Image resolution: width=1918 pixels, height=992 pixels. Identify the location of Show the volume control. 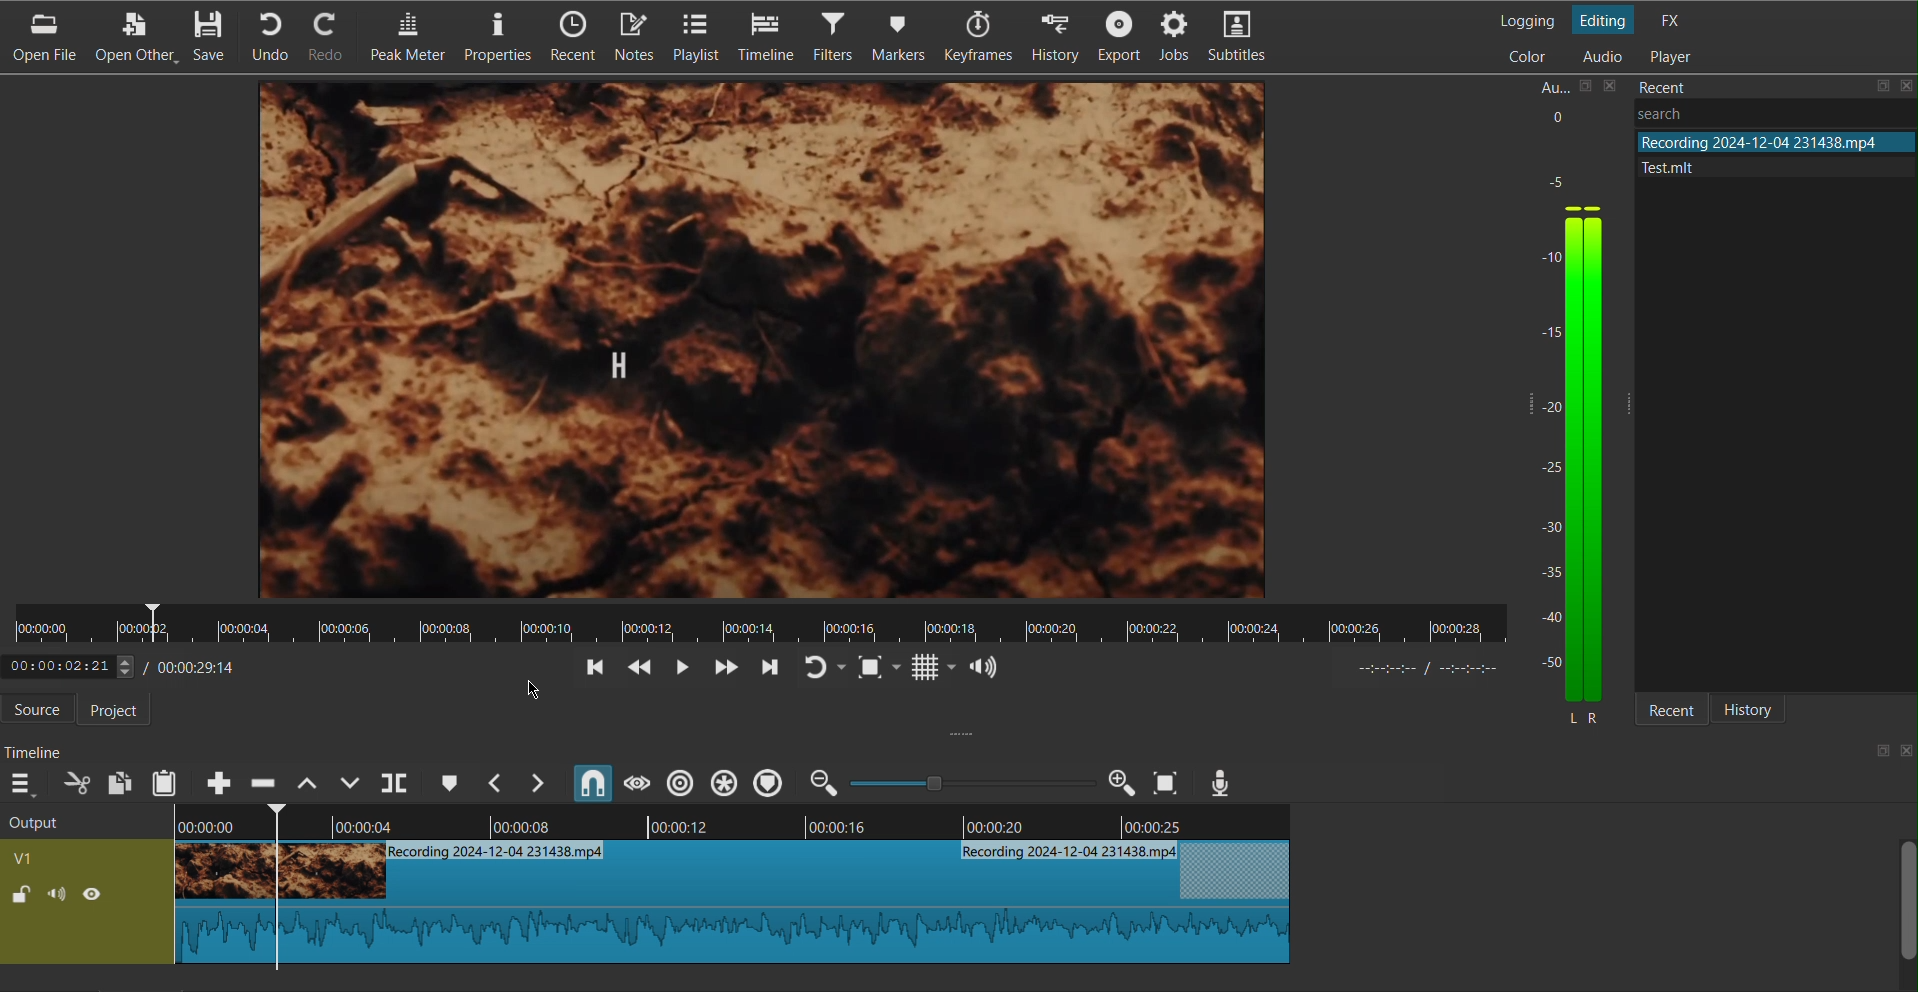
(984, 669).